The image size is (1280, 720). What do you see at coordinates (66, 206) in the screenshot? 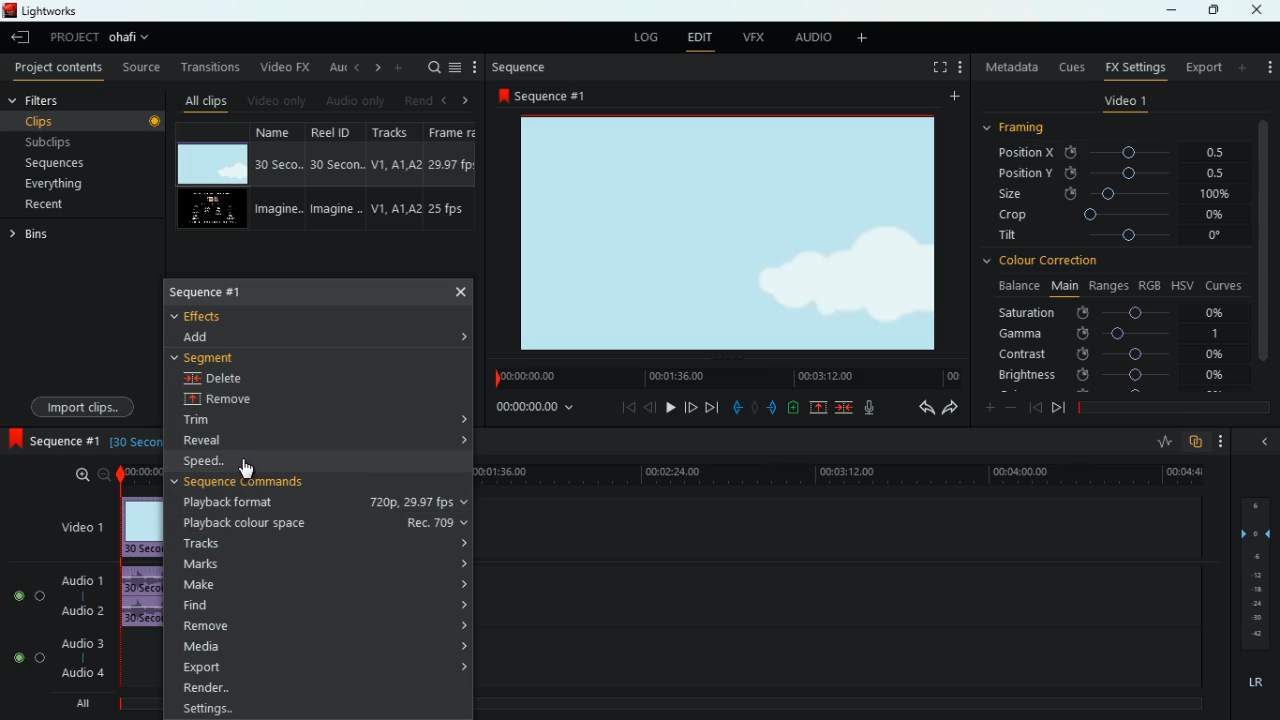
I see `recent` at bounding box center [66, 206].